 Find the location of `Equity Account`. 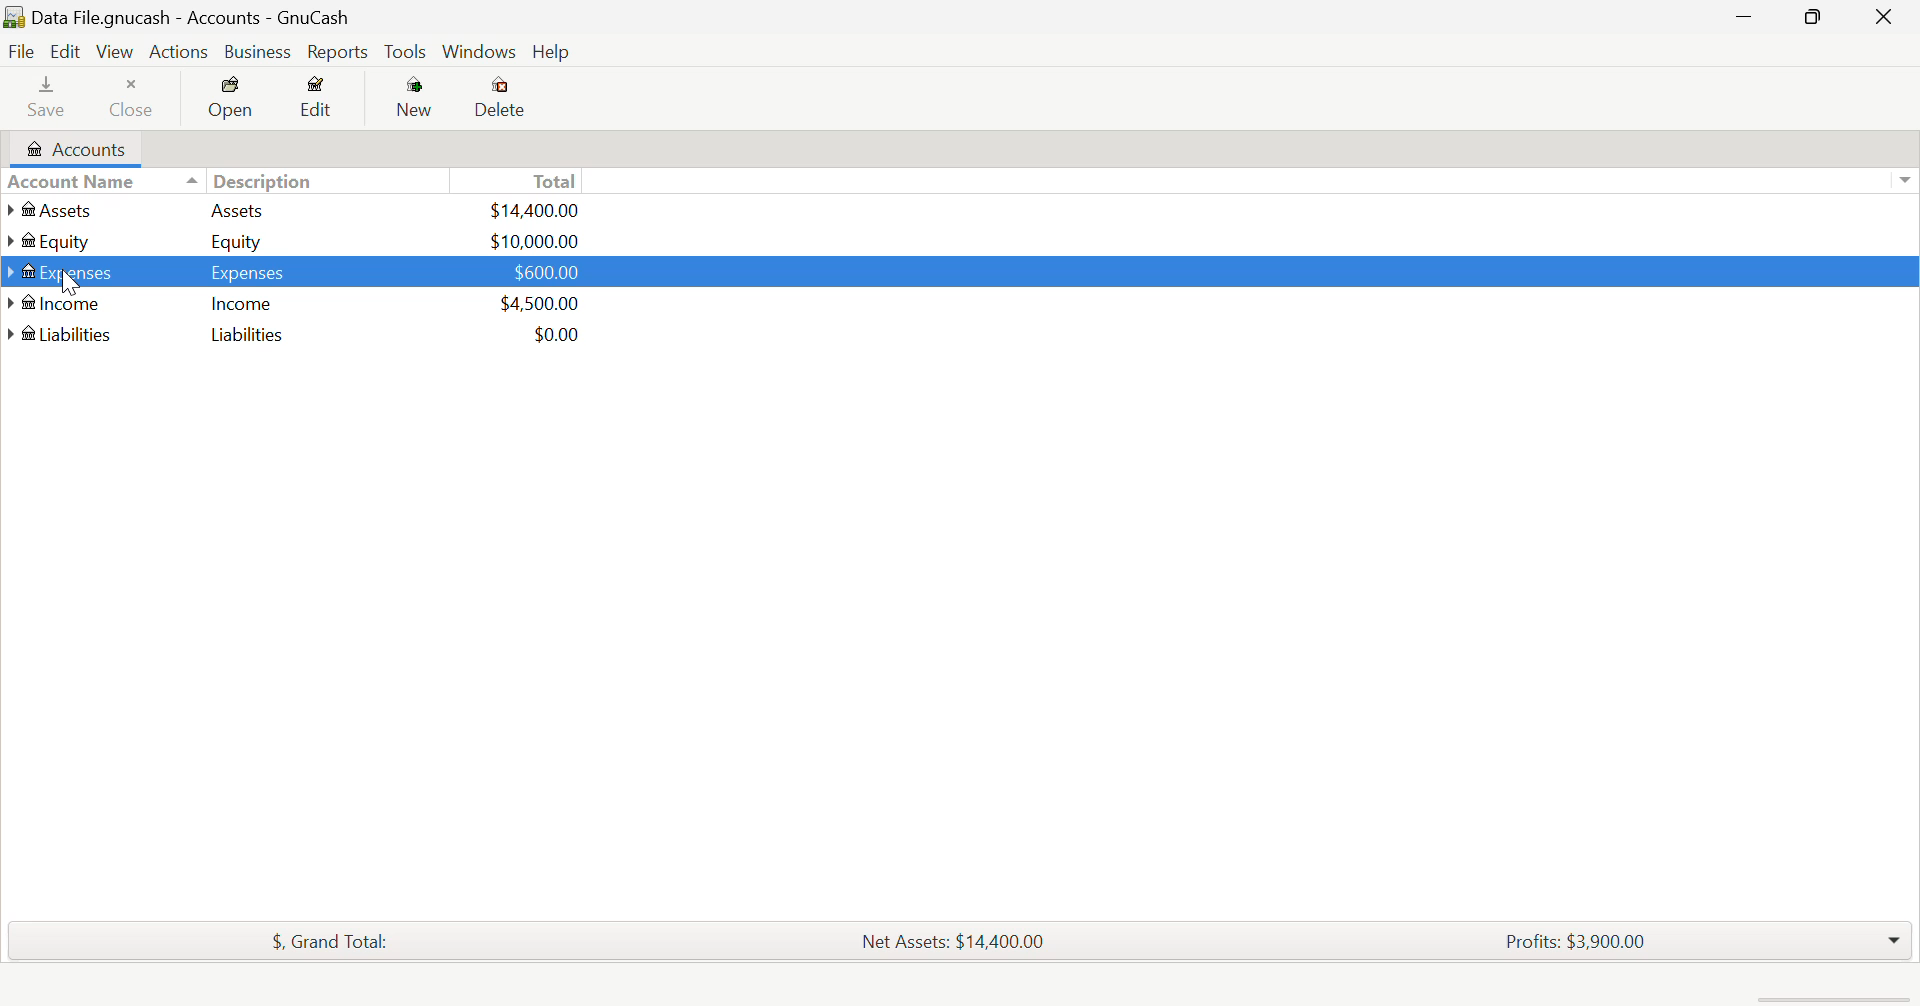

Equity Account is located at coordinates (47, 243).